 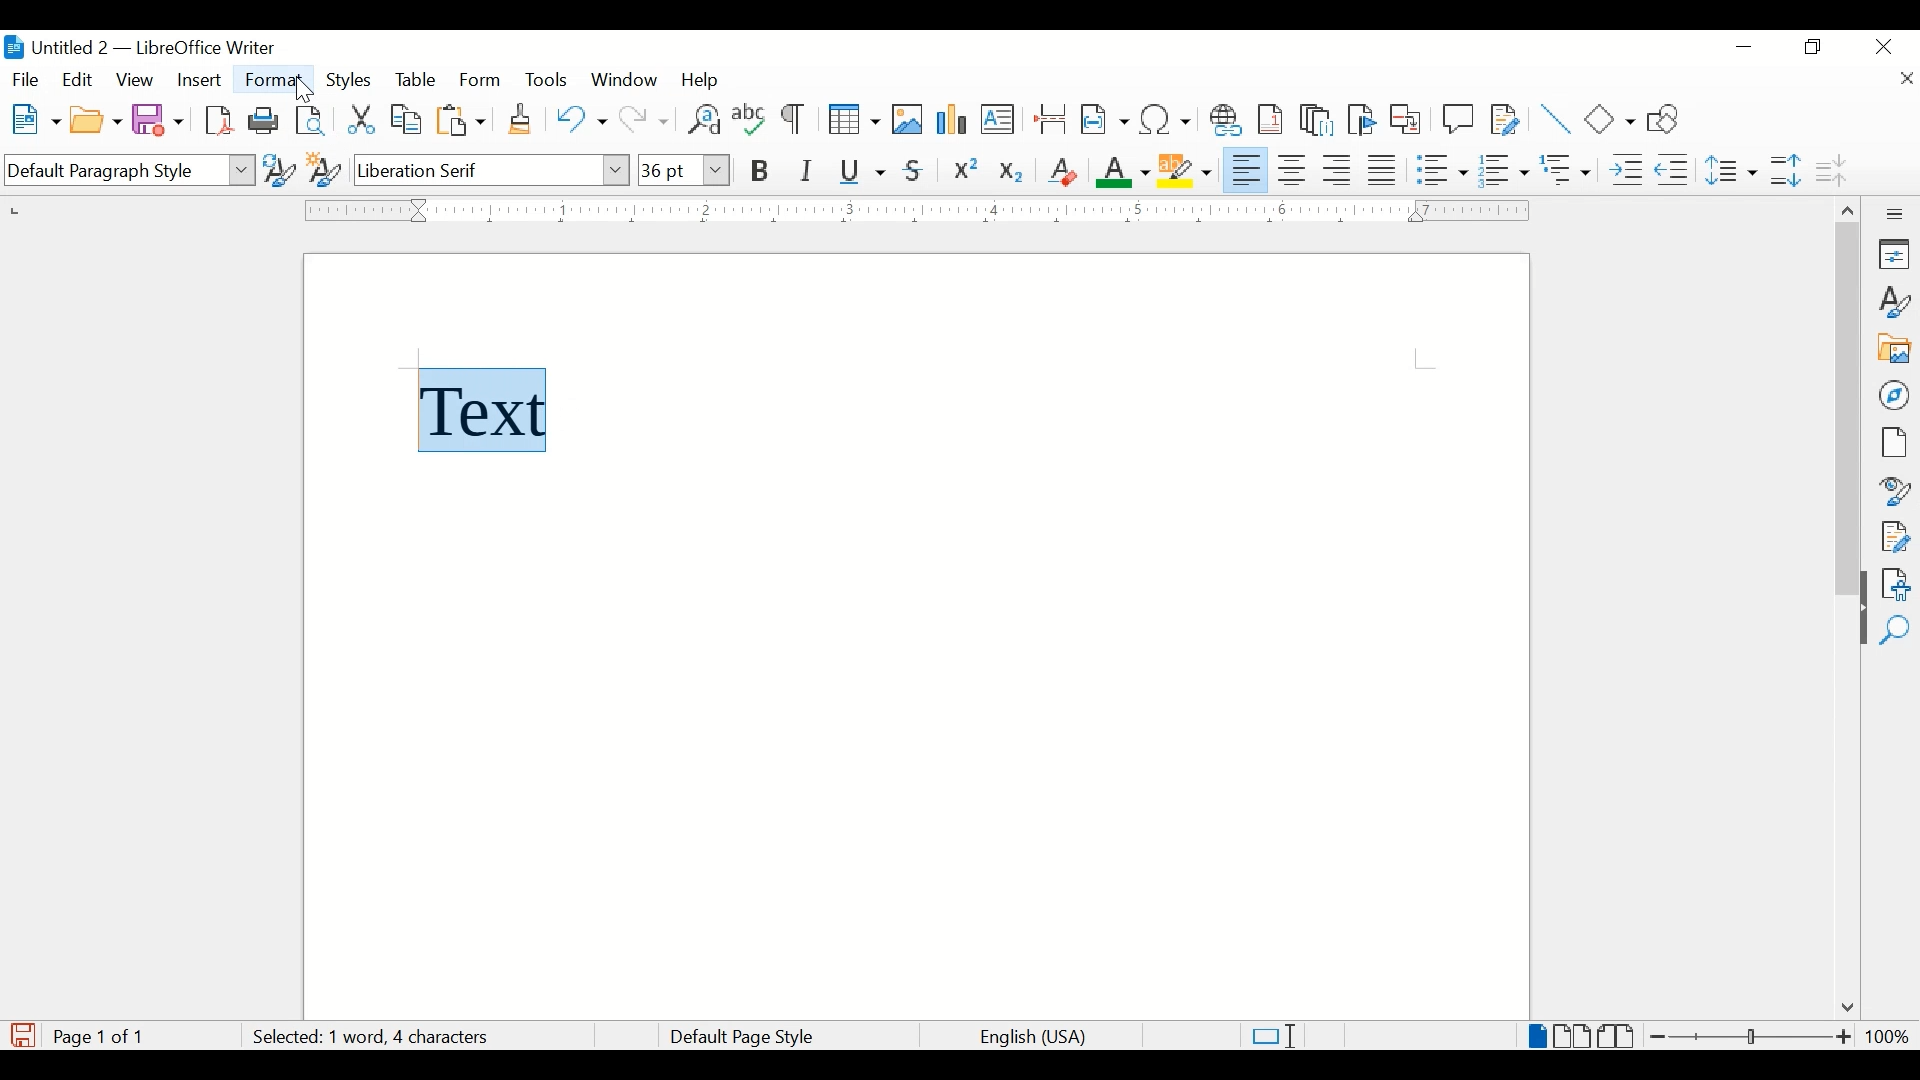 I want to click on save , so click(x=159, y=119).